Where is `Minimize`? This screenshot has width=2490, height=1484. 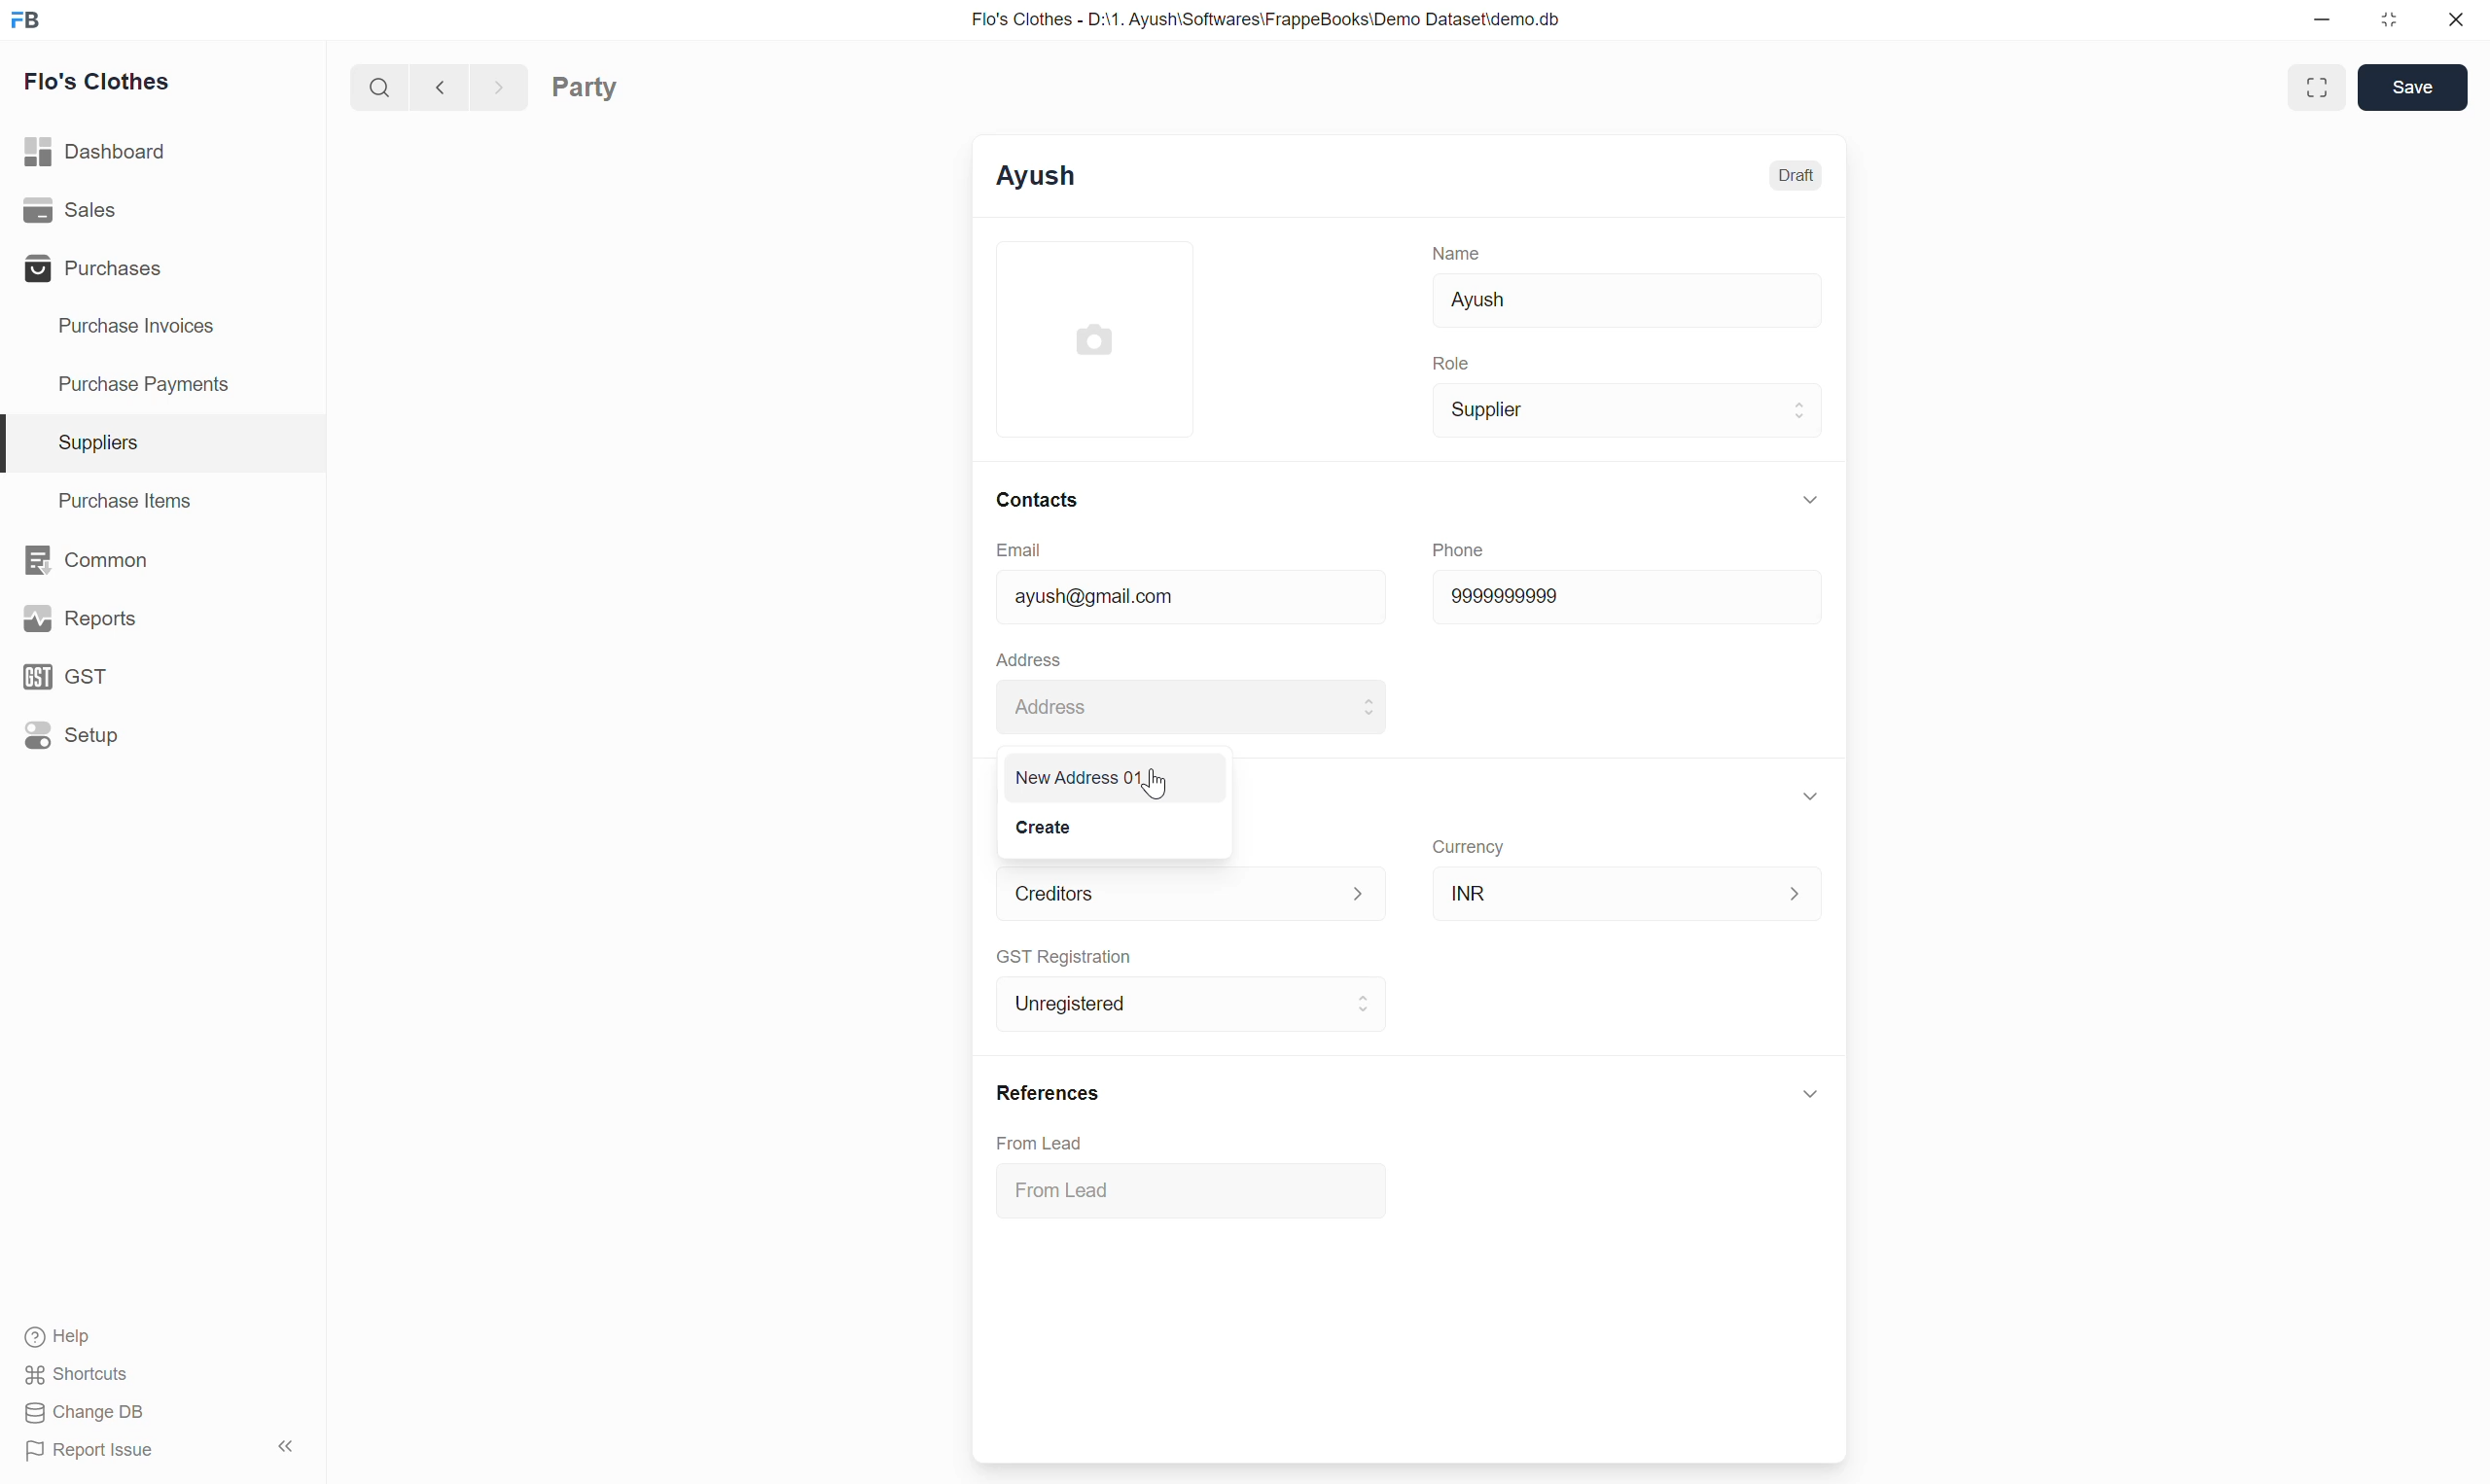
Minimize is located at coordinates (2322, 19).